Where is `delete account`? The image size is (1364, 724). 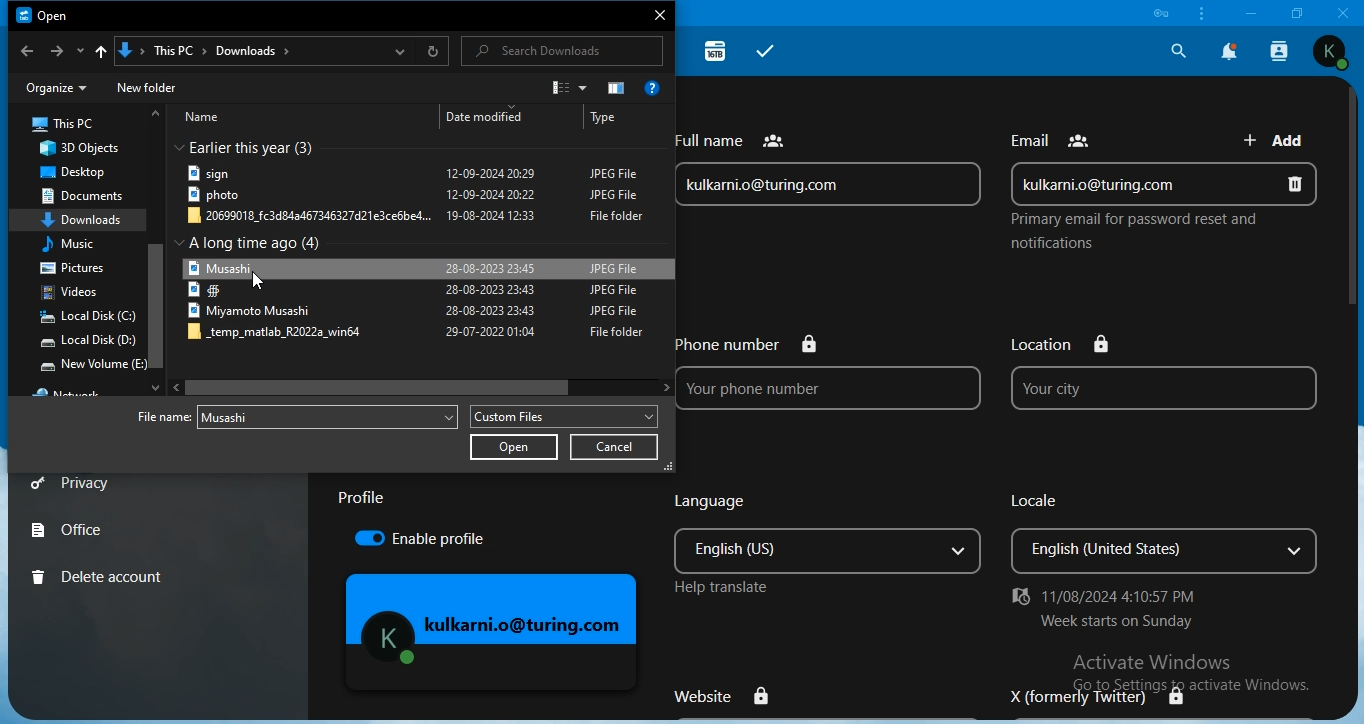
delete account is located at coordinates (103, 575).